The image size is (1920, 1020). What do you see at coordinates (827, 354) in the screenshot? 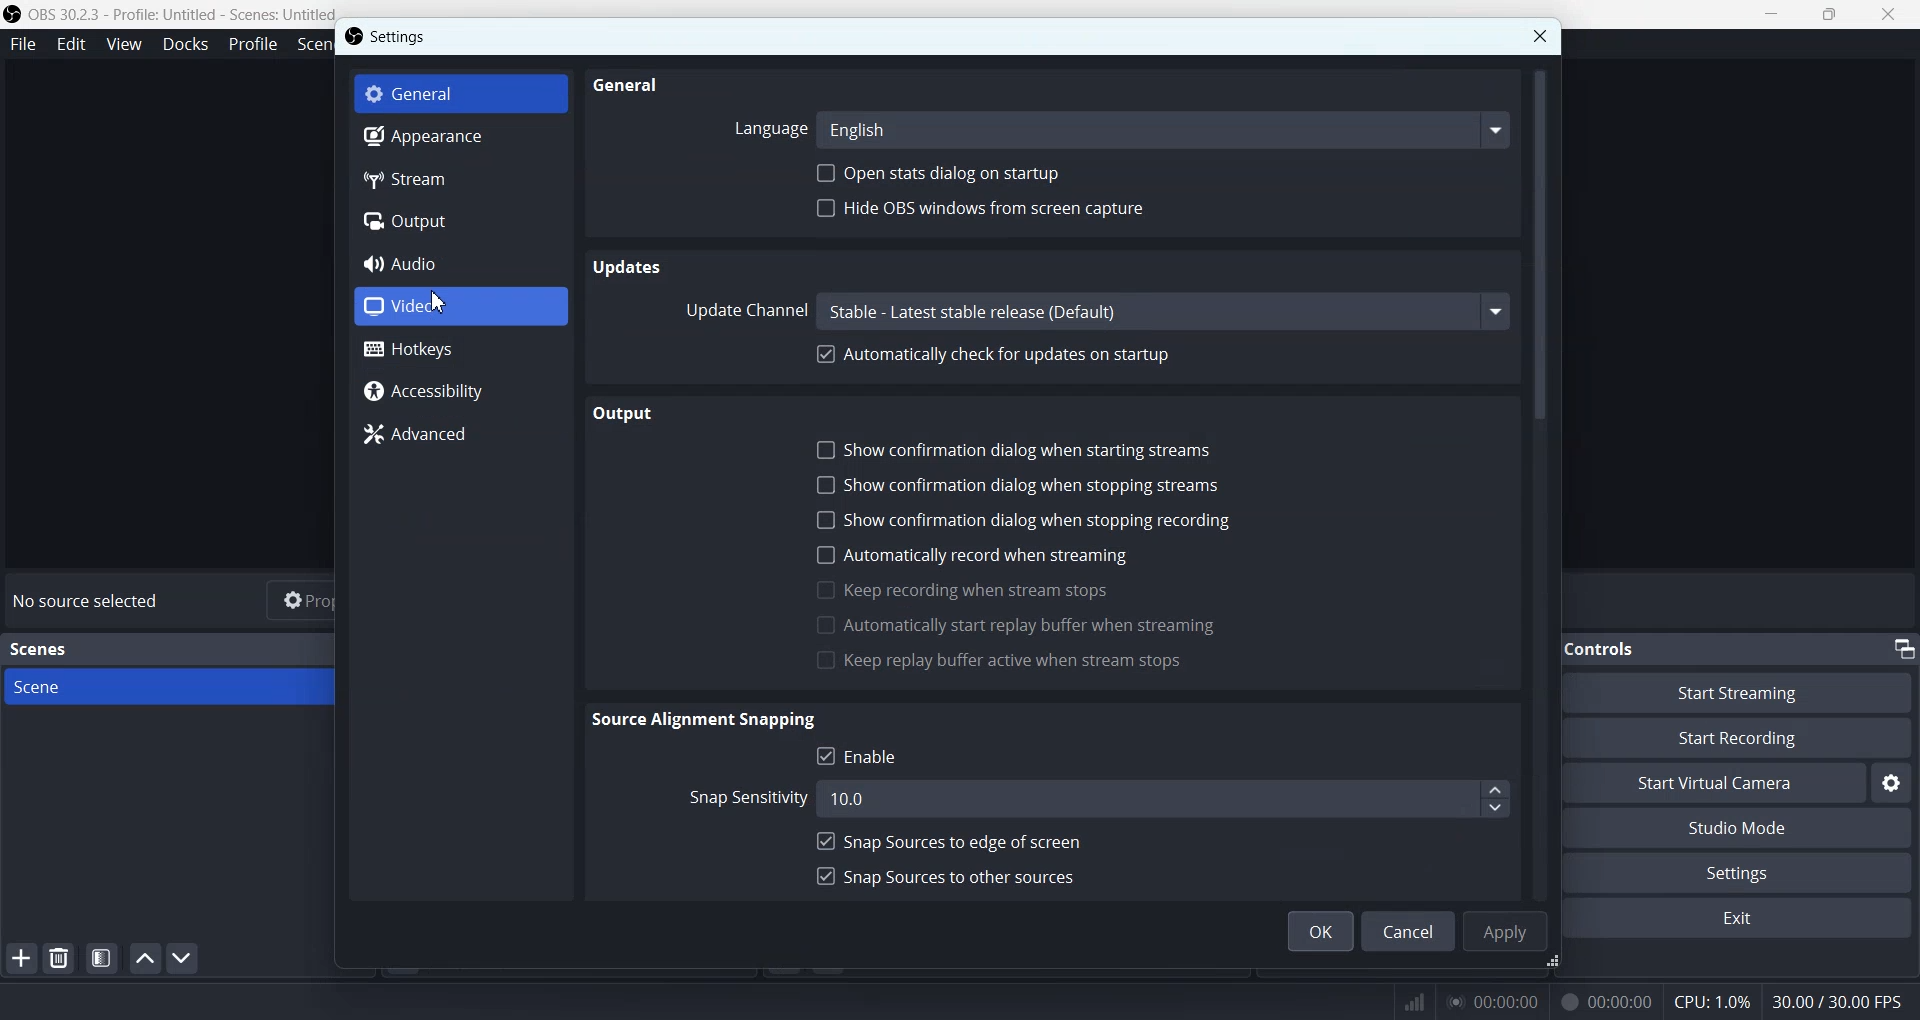
I see `checkbox` at bounding box center [827, 354].